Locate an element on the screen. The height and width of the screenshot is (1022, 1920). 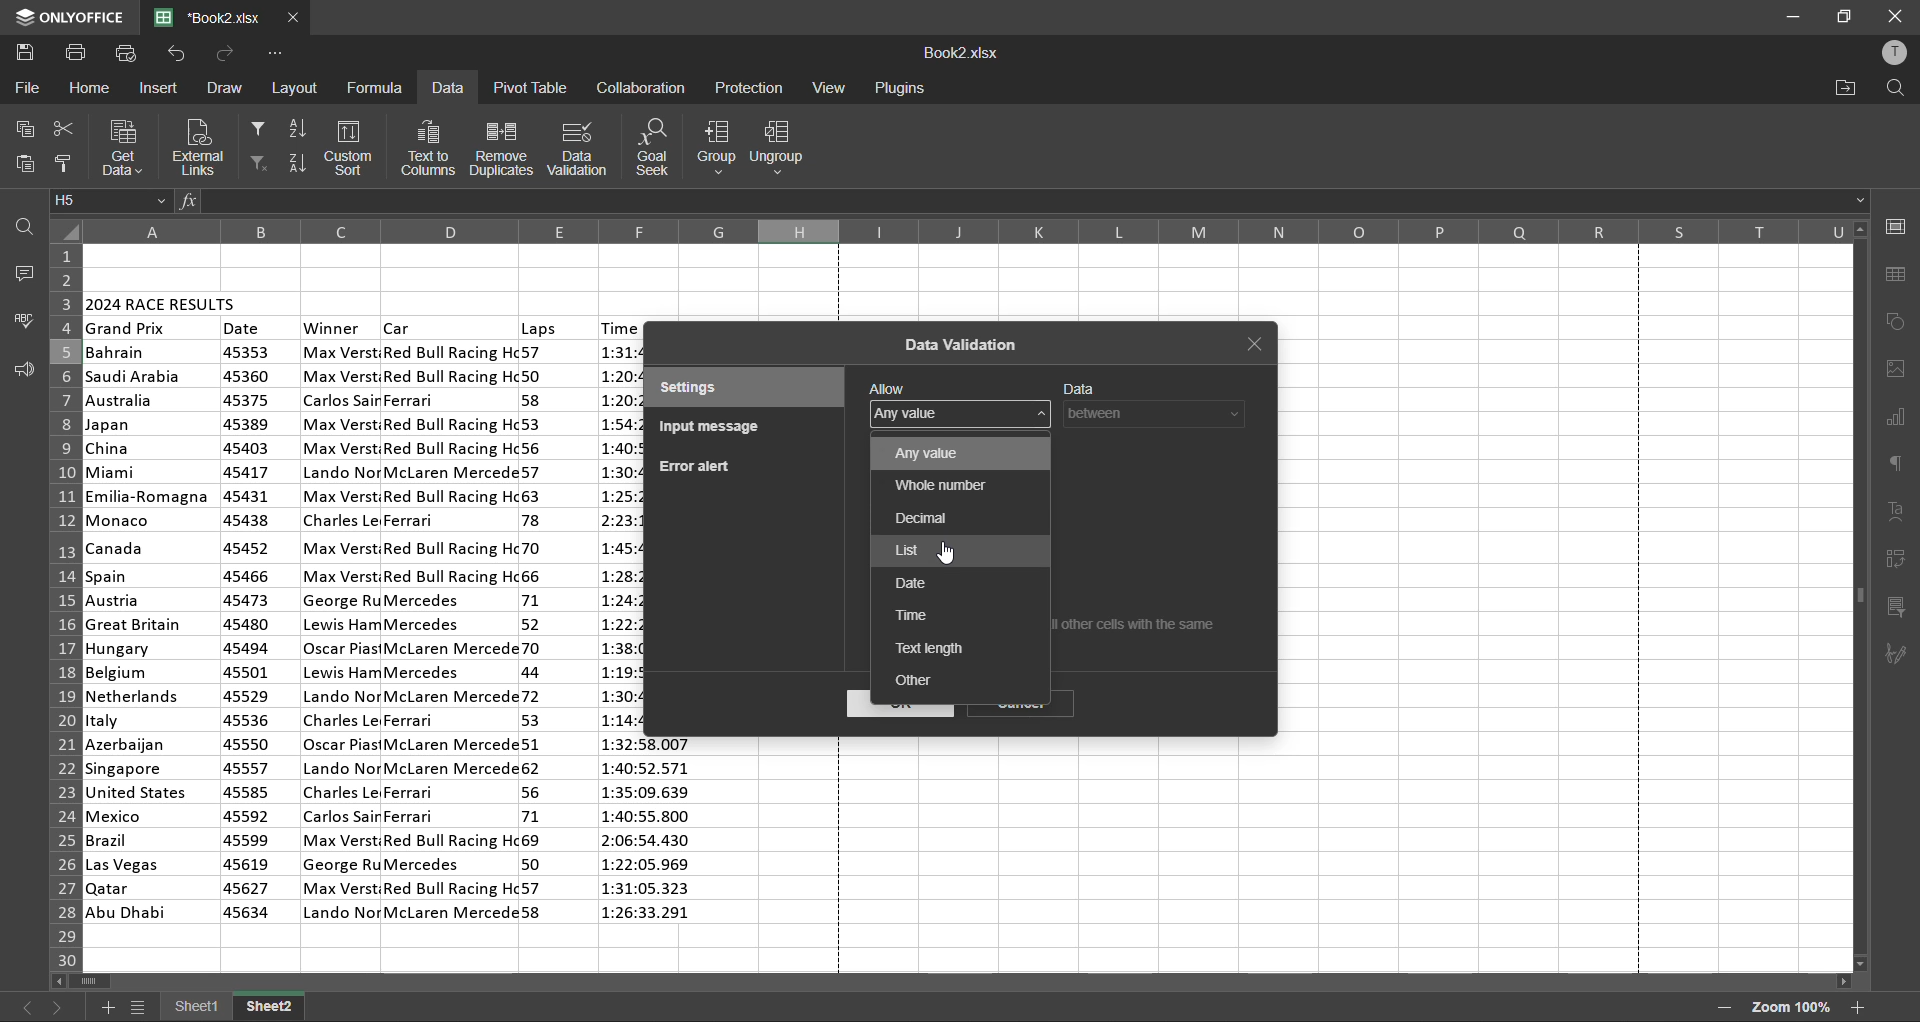
column names is located at coordinates (967, 231).